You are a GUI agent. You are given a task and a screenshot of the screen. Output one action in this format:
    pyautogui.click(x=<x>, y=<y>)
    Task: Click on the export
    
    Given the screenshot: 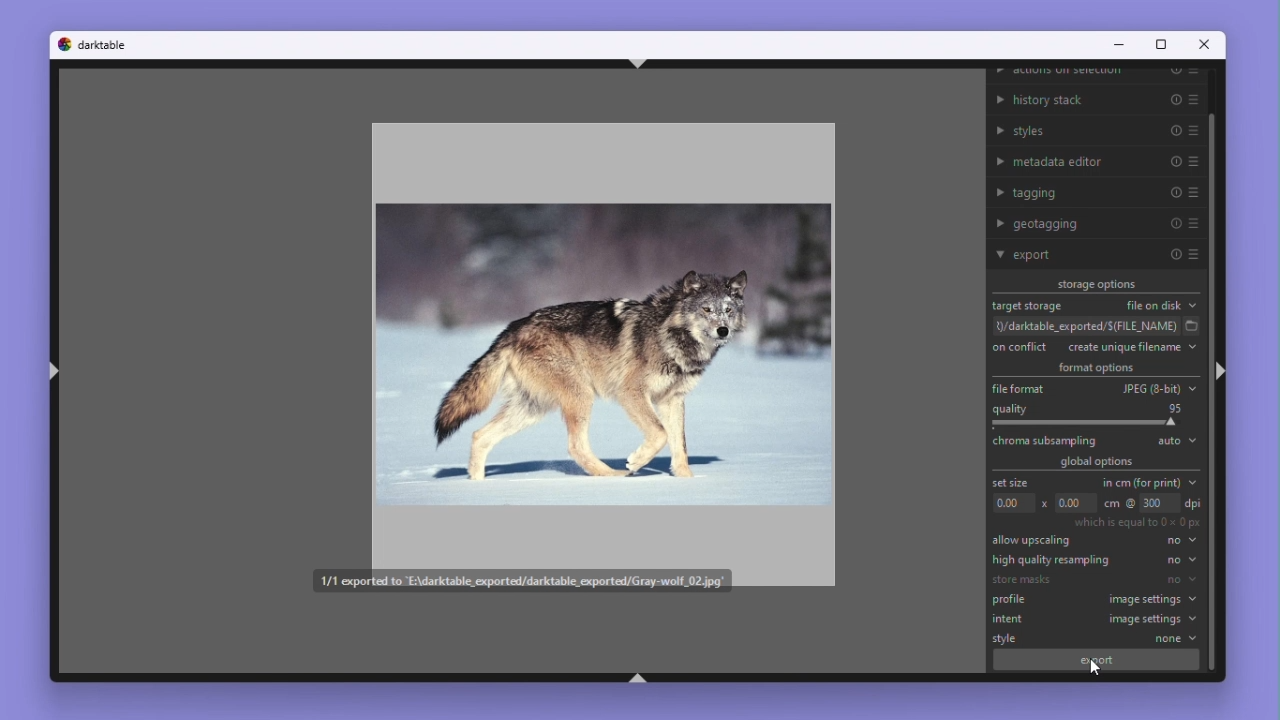 What is the action you would take?
    pyautogui.click(x=1098, y=660)
    